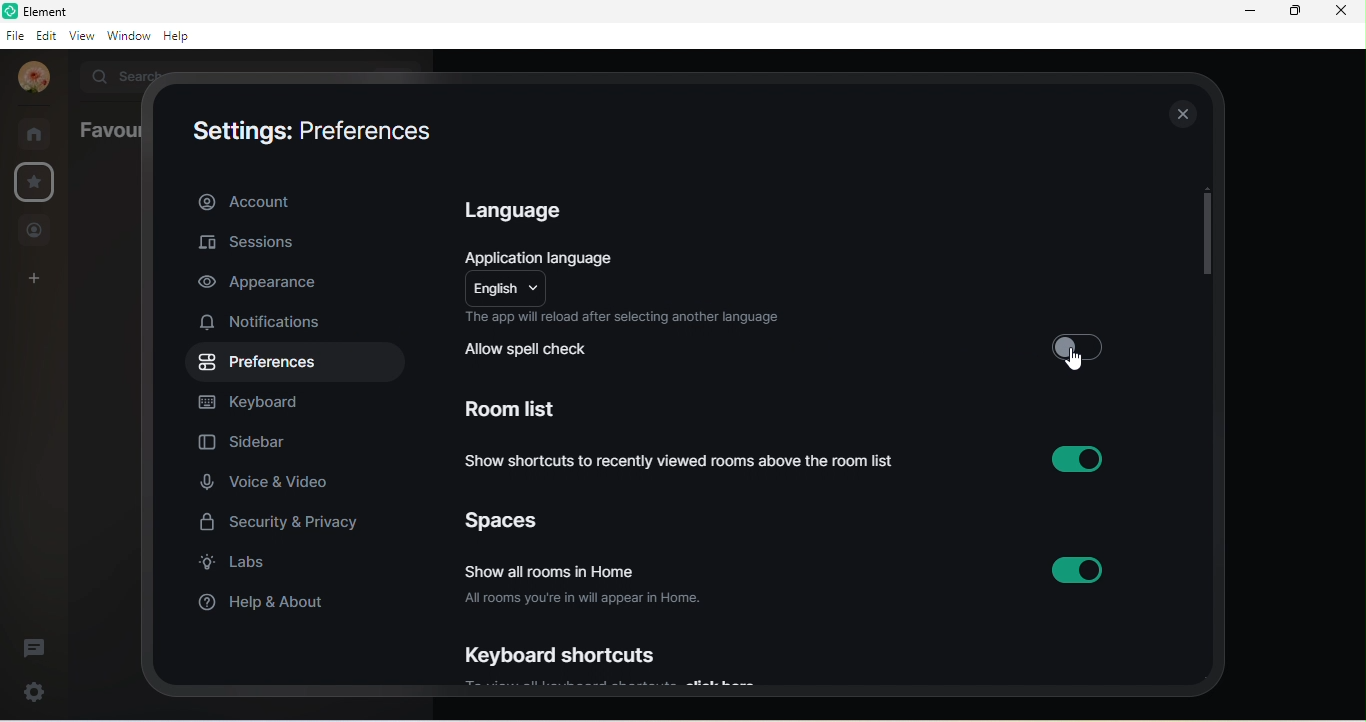  Describe the element at coordinates (274, 481) in the screenshot. I see `voice and video` at that location.